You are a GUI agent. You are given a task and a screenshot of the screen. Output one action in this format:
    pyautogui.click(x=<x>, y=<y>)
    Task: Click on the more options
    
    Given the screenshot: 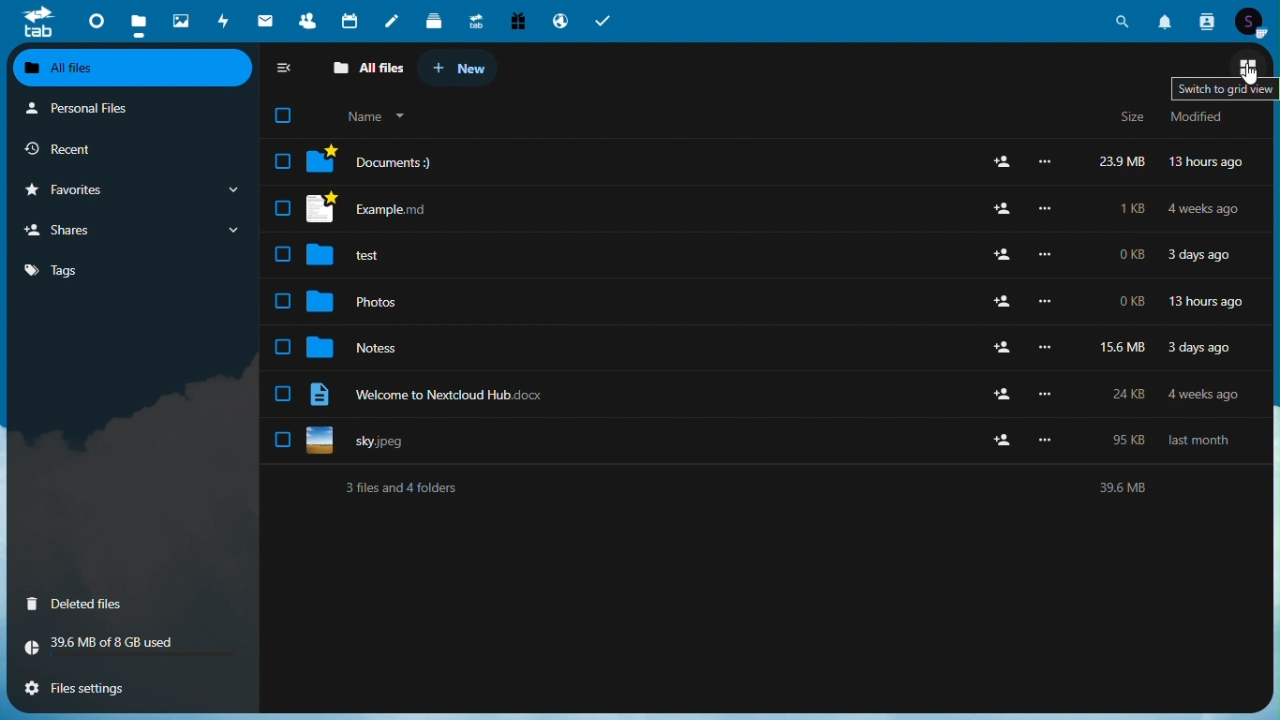 What is the action you would take?
    pyautogui.click(x=1046, y=163)
    